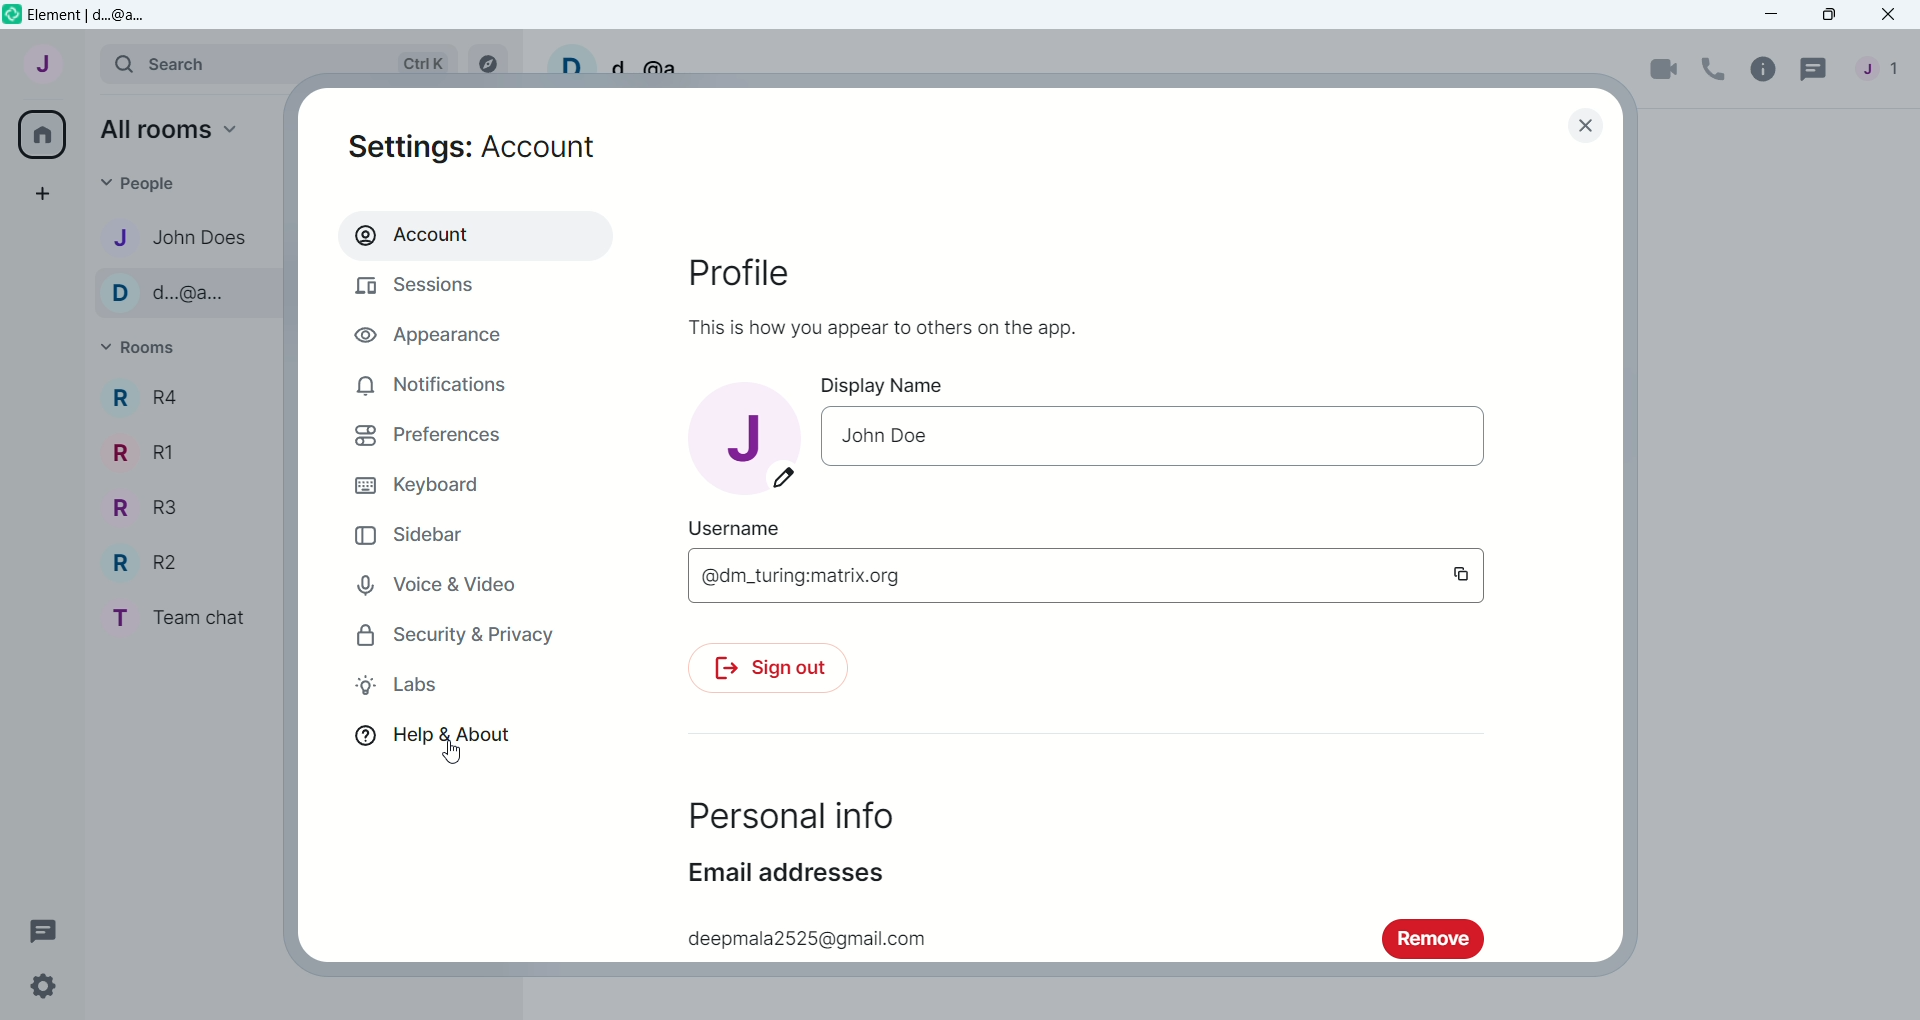  I want to click on Close, so click(1891, 16).